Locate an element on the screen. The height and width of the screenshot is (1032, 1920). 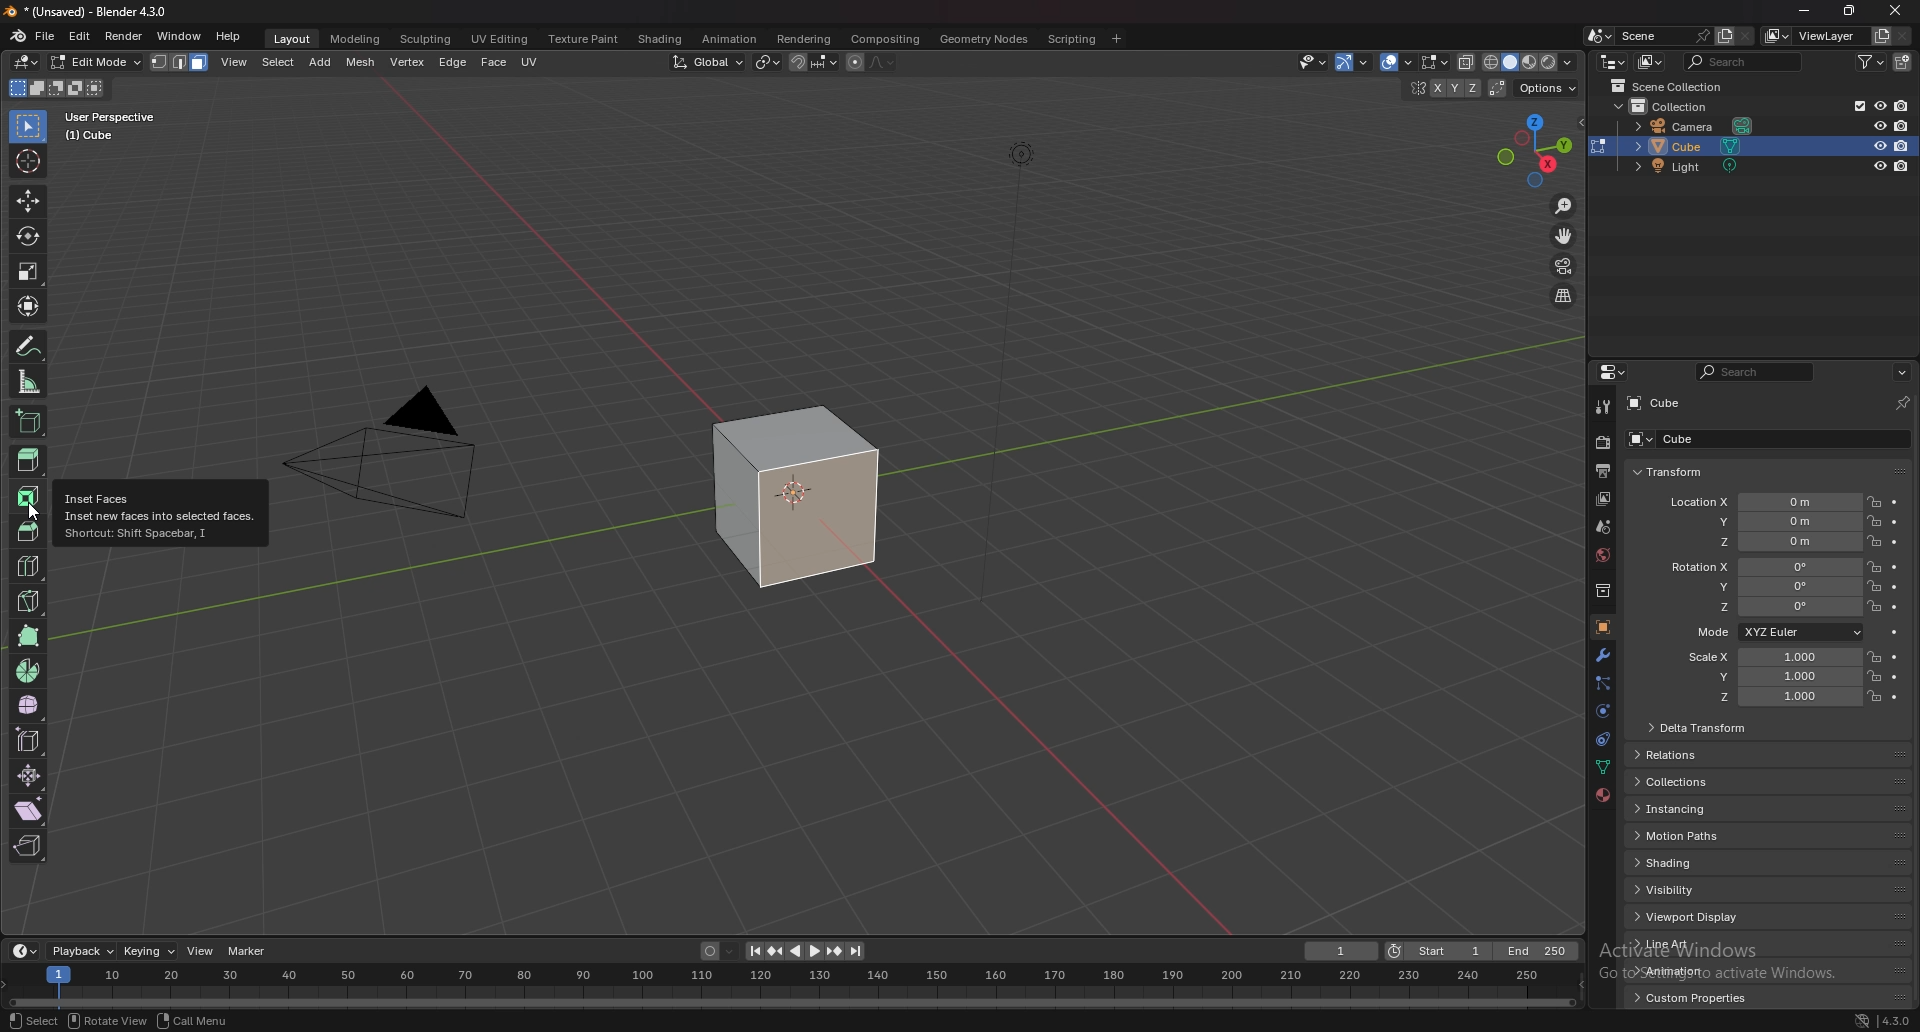
lock is located at coordinates (1873, 676).